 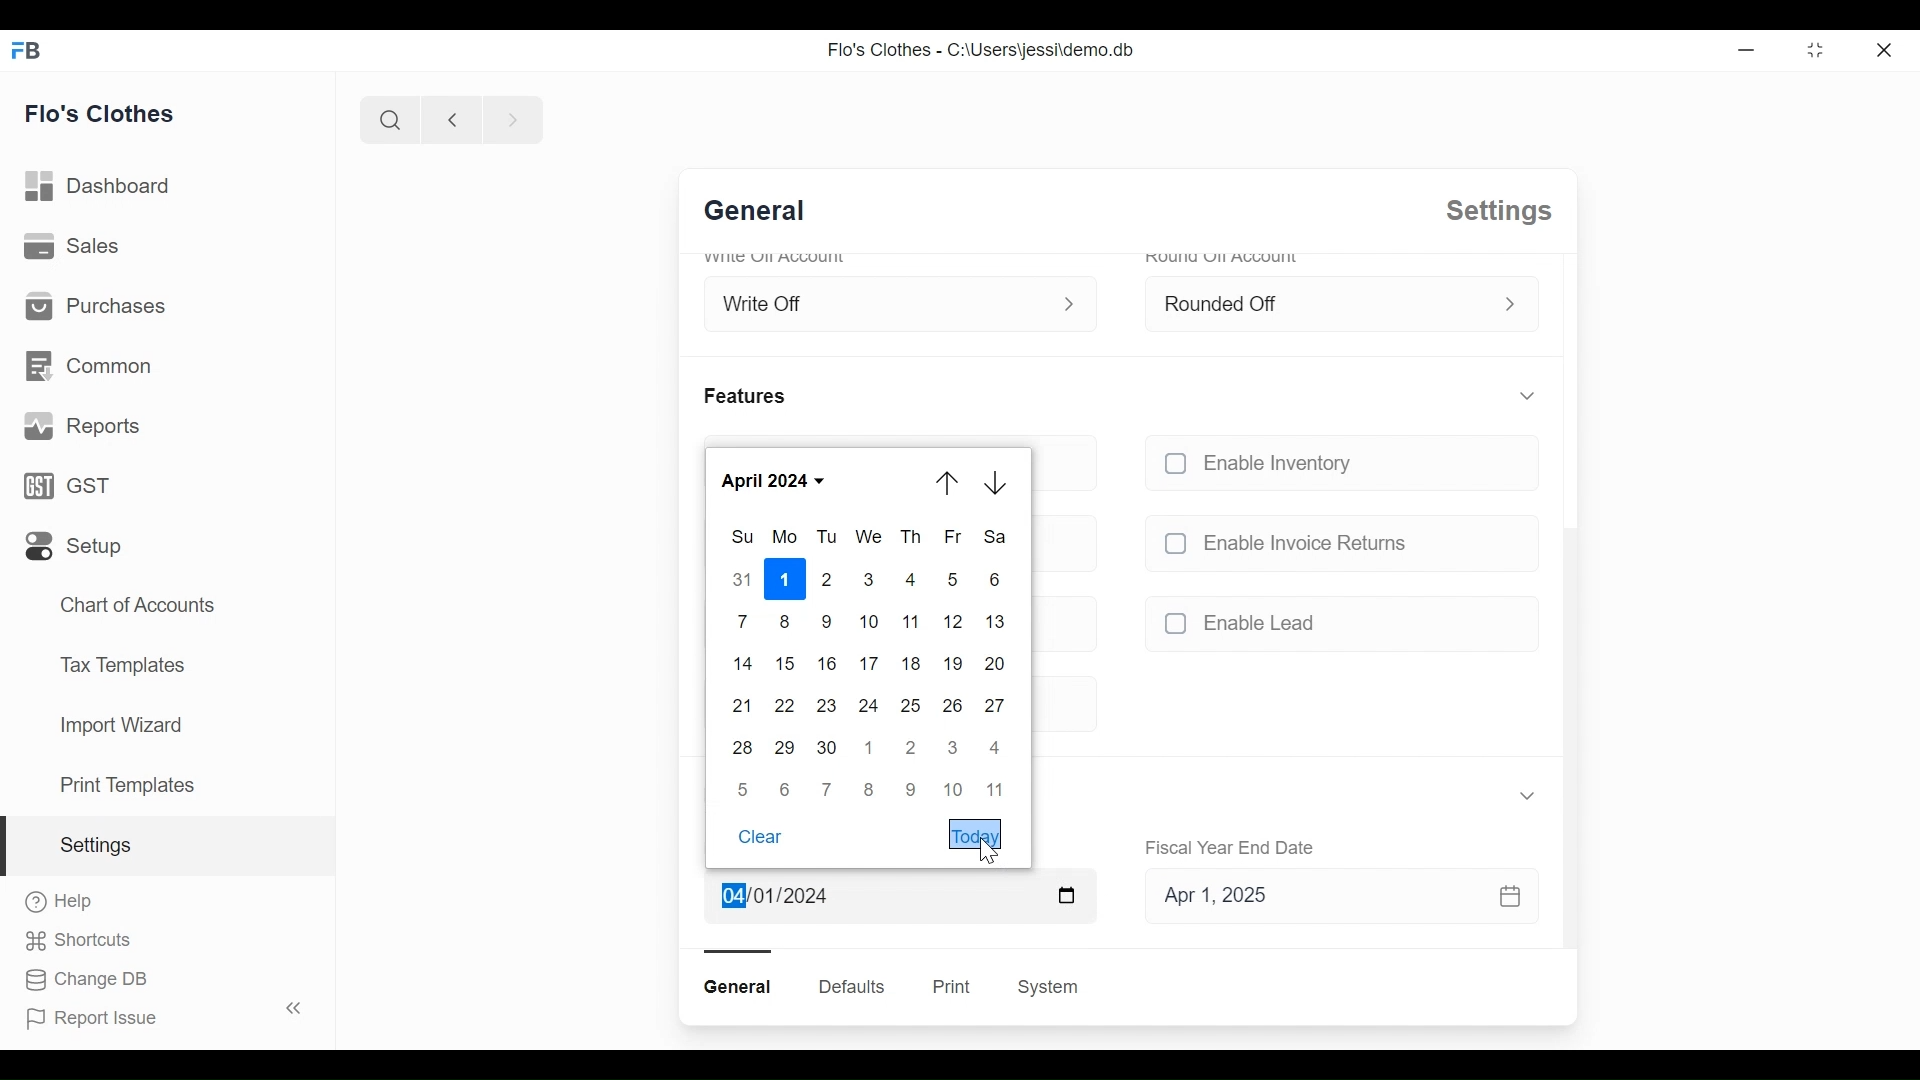 I want to click on General, so click(x=765, y=213).